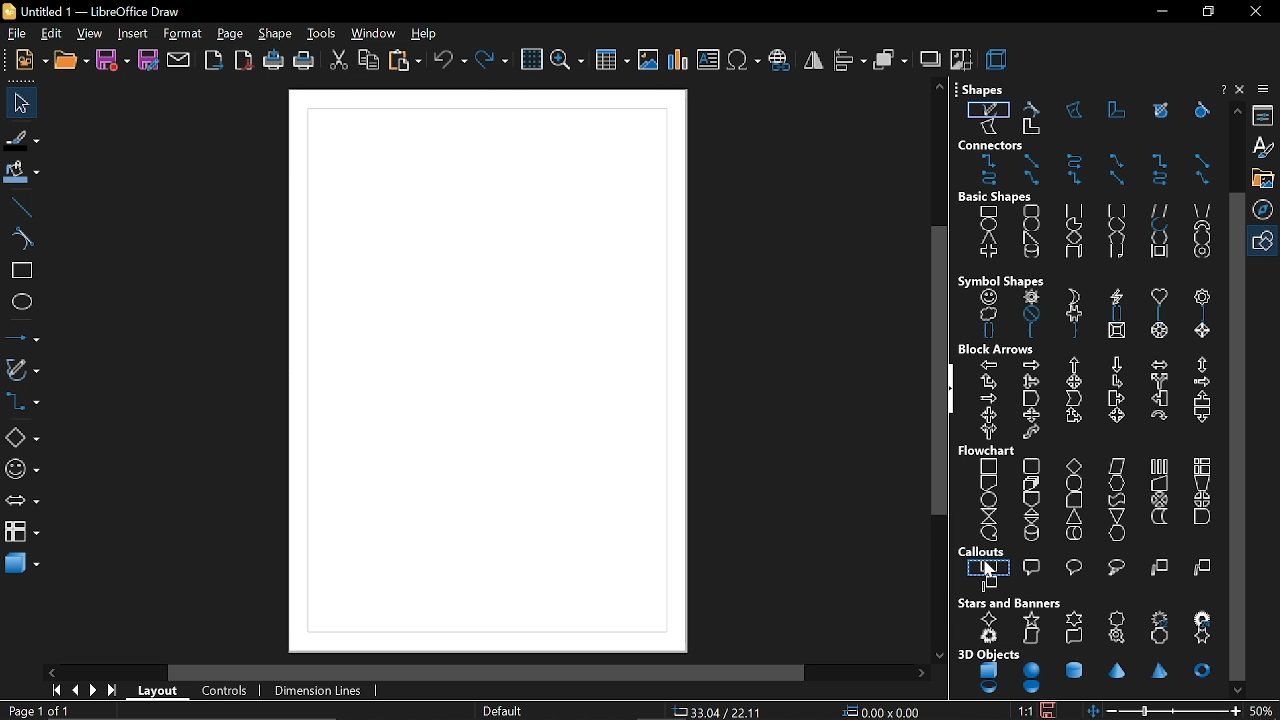 The height and width of the screenshot is (720, 1280). What do you see at coordinates (1030, 160) in the screenshot?
I see `straight connector ends with arrow` at bounding box center [1030, 160].